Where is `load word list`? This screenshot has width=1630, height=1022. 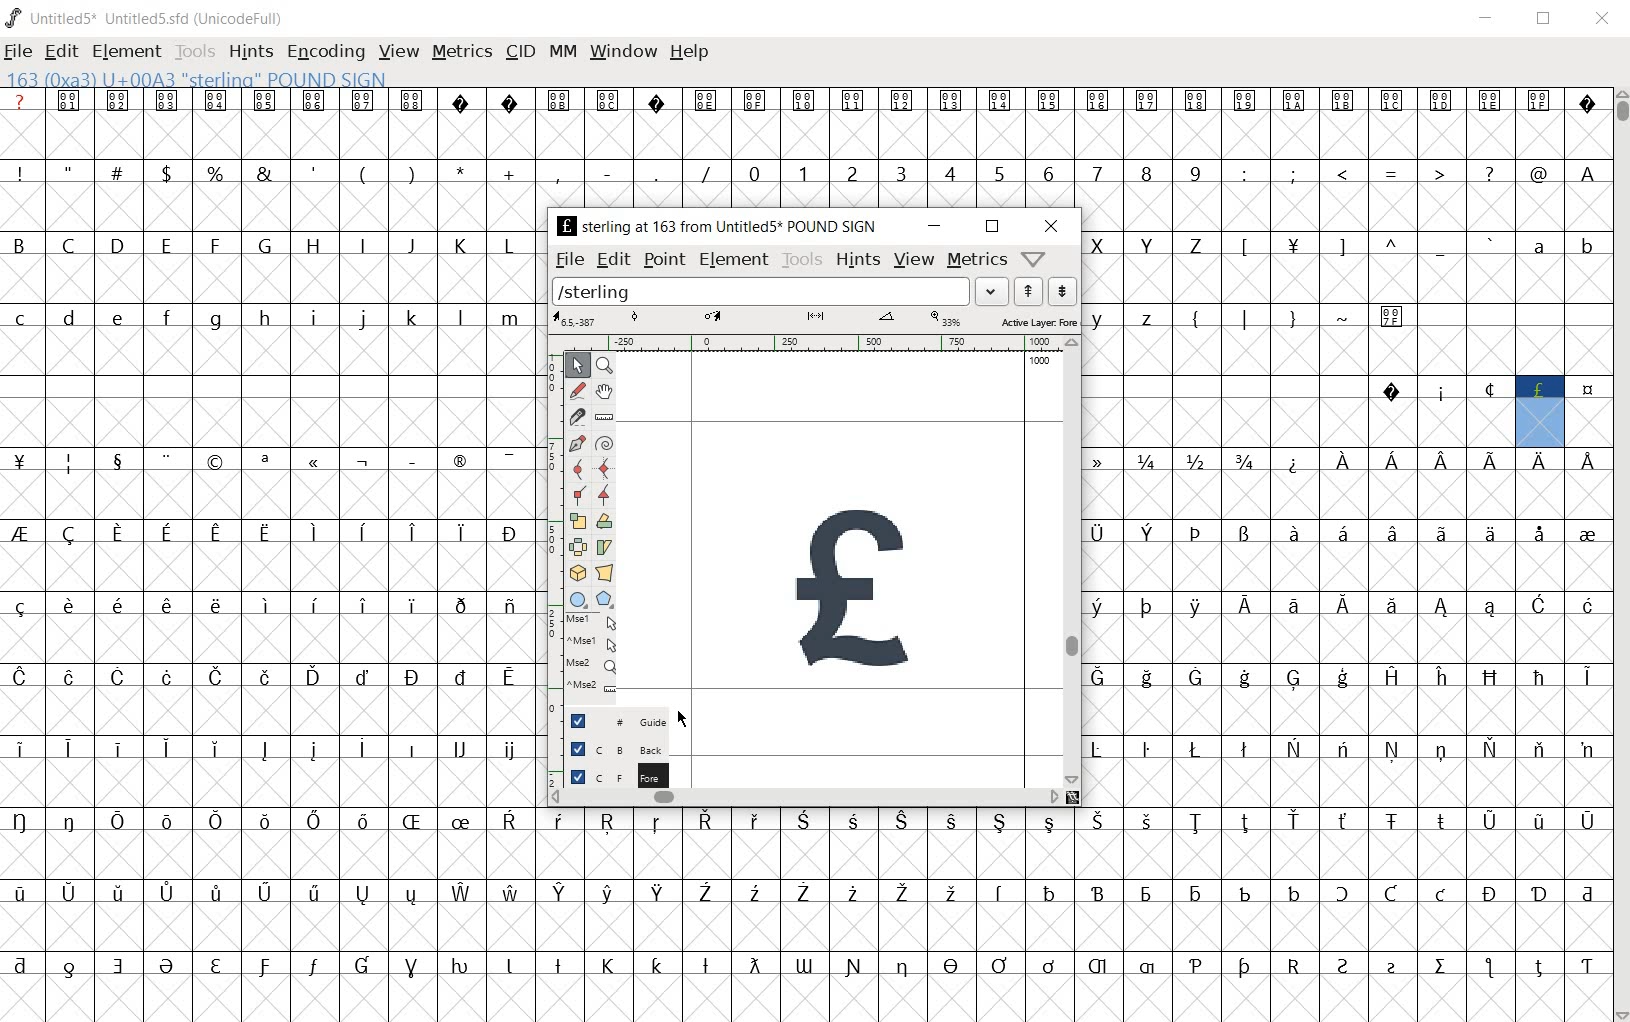 load word list is located at coordinates (992, 290).